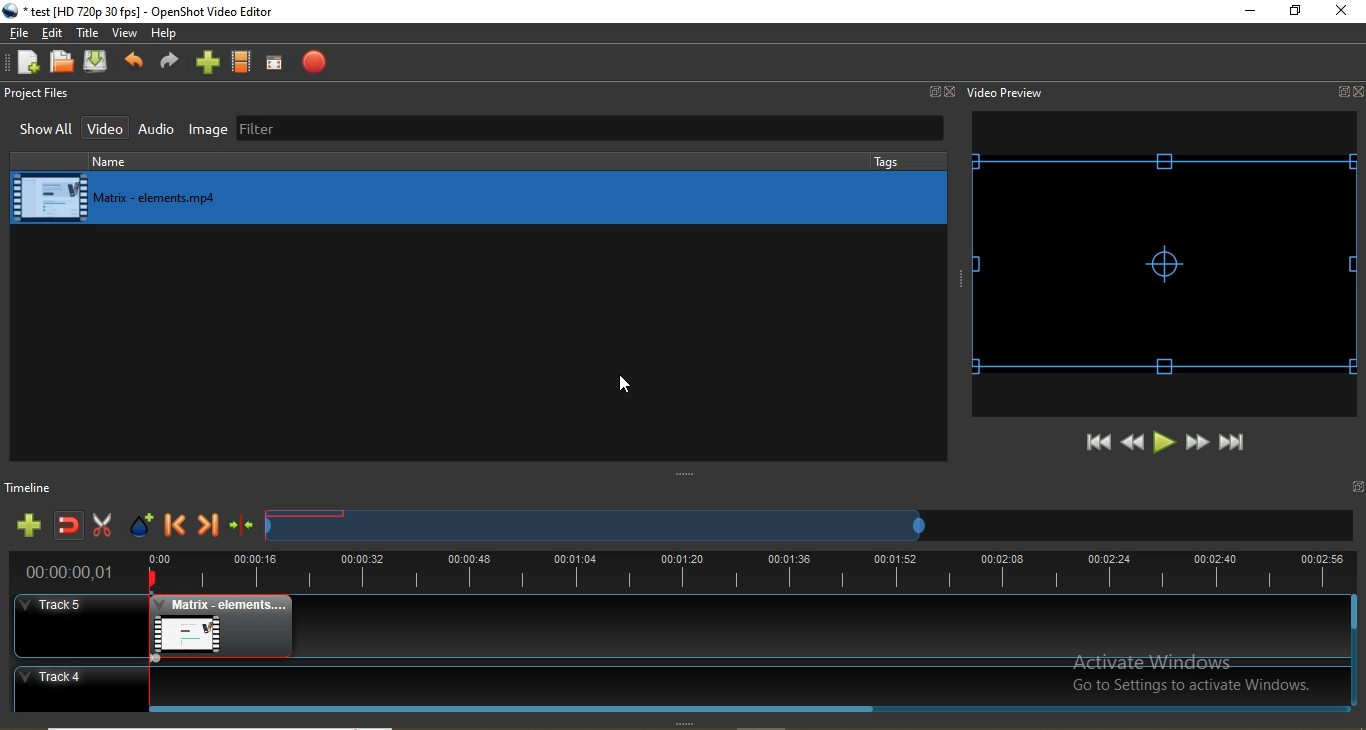  Describe the element at coordinates (596, 528) in the screenshot. I see `Timeline scrub` at that location.